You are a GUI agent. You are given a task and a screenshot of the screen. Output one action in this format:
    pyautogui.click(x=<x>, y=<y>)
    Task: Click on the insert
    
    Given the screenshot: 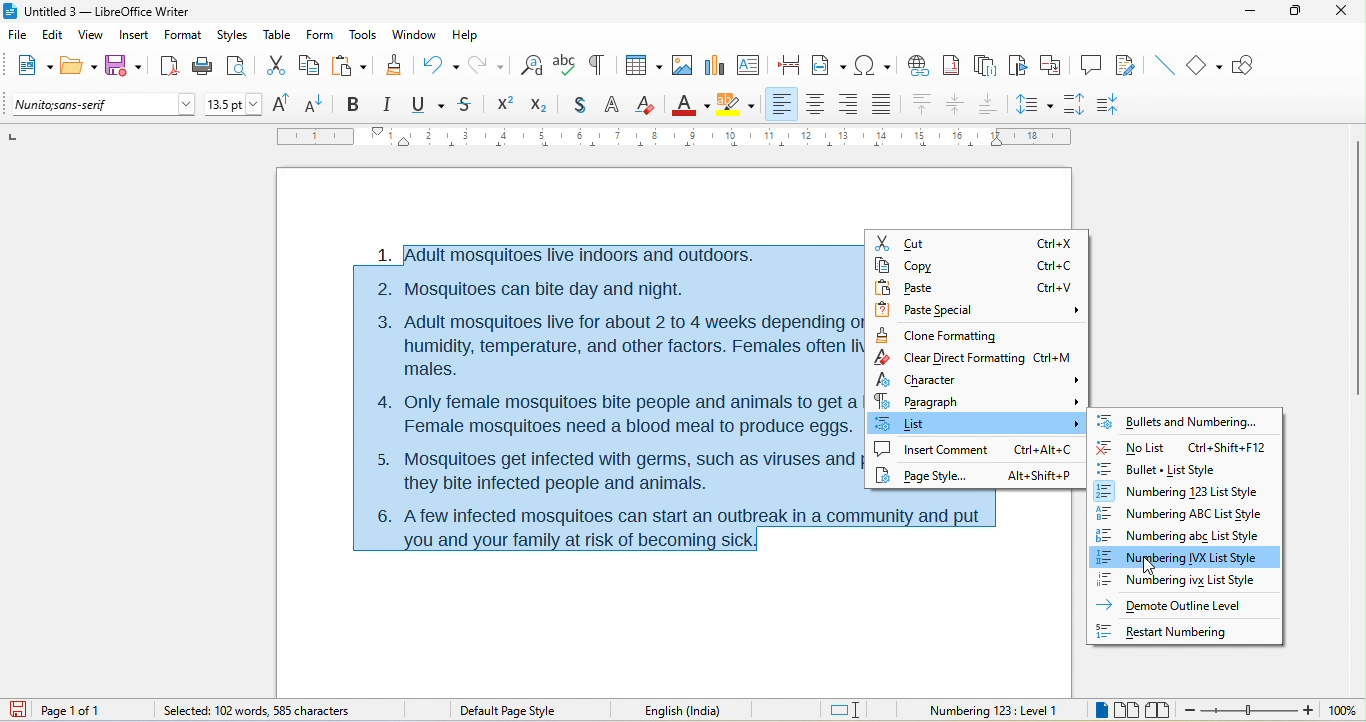 What is the action you would take?
    pyautogui.click(x=134, y=35)
    